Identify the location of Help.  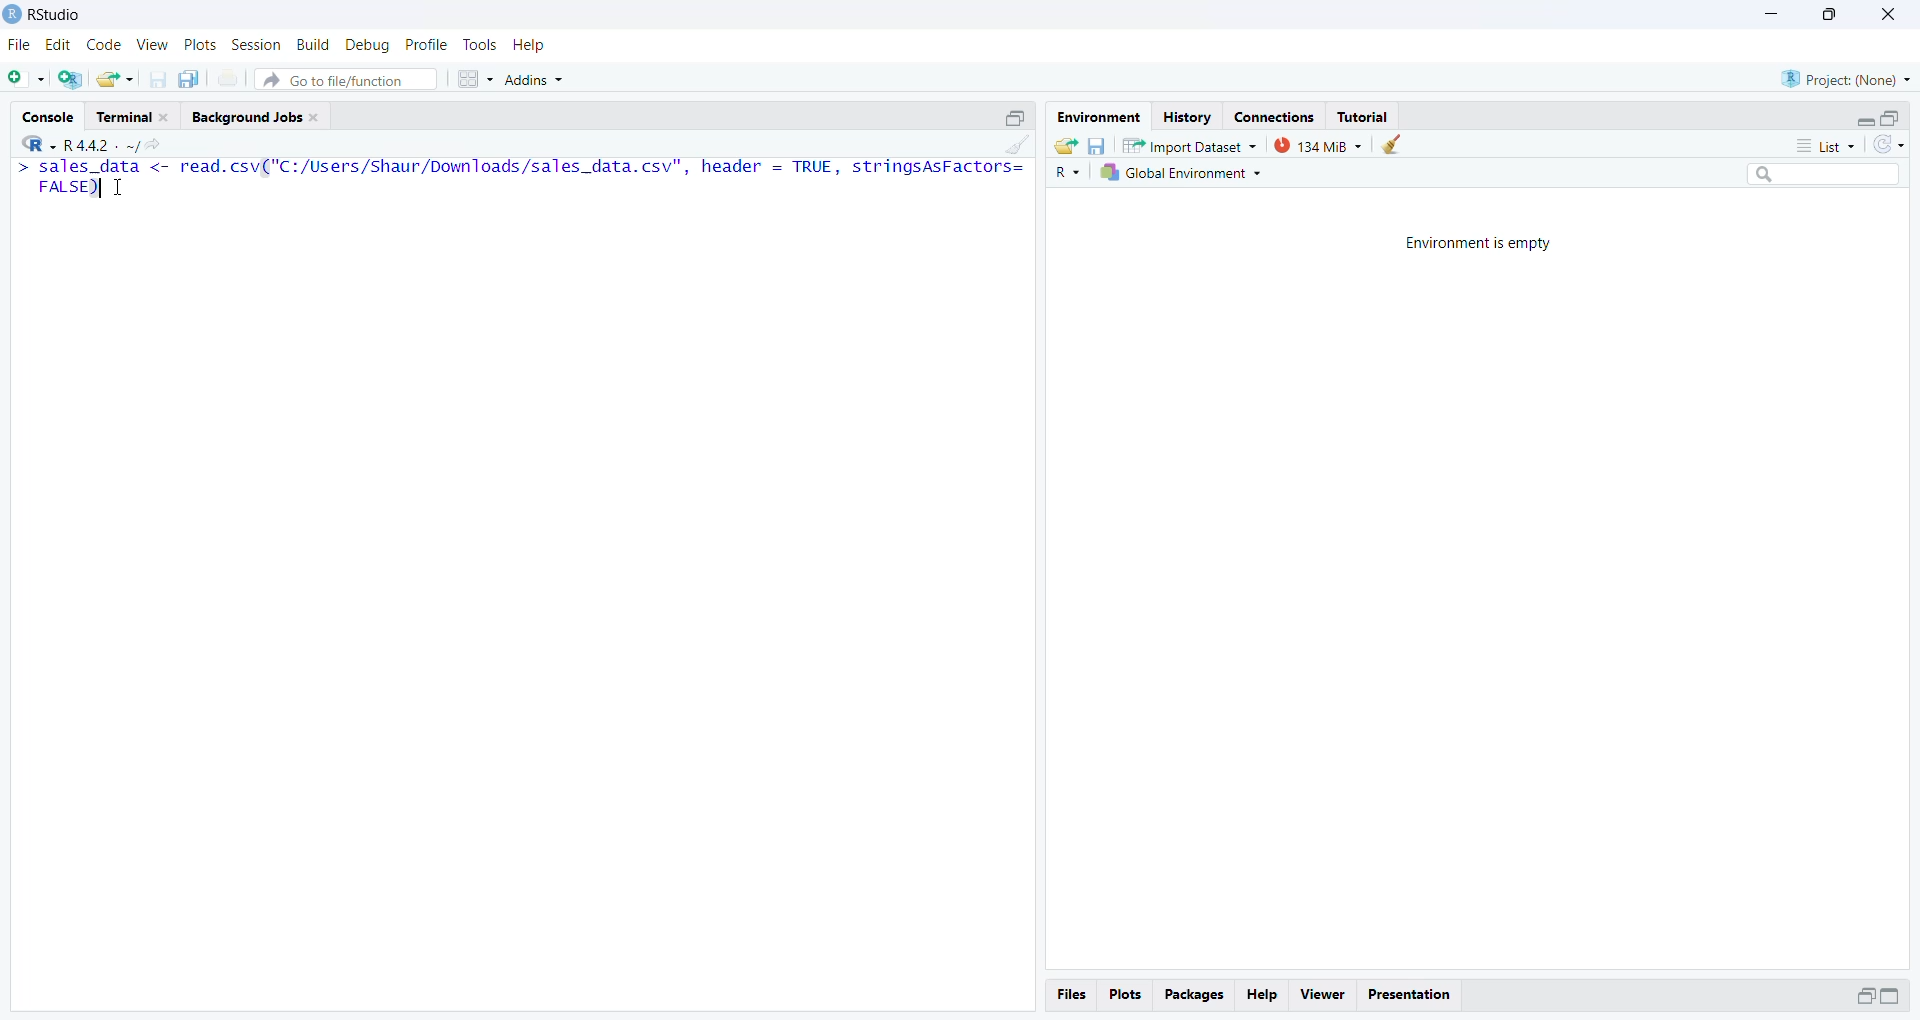
(530, 45).